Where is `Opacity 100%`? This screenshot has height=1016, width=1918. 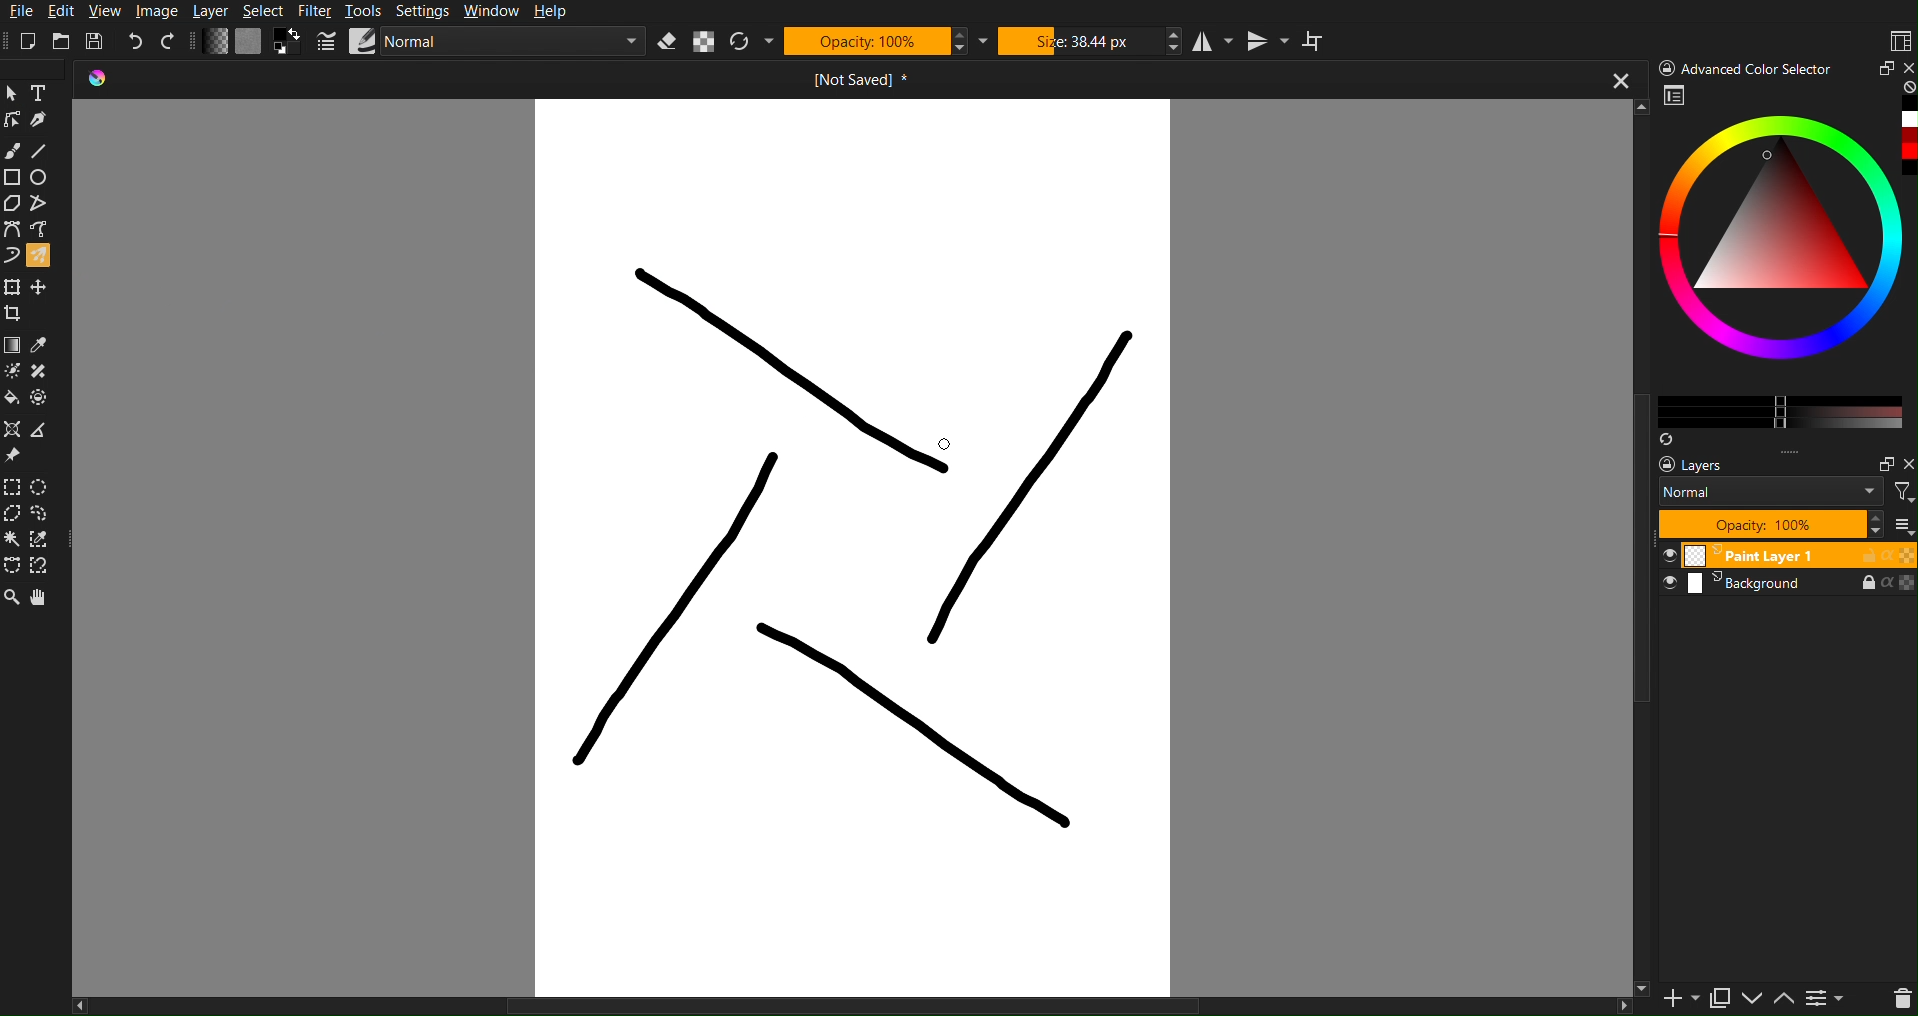
Opacity 100% is located at coordinates (1769, 524).